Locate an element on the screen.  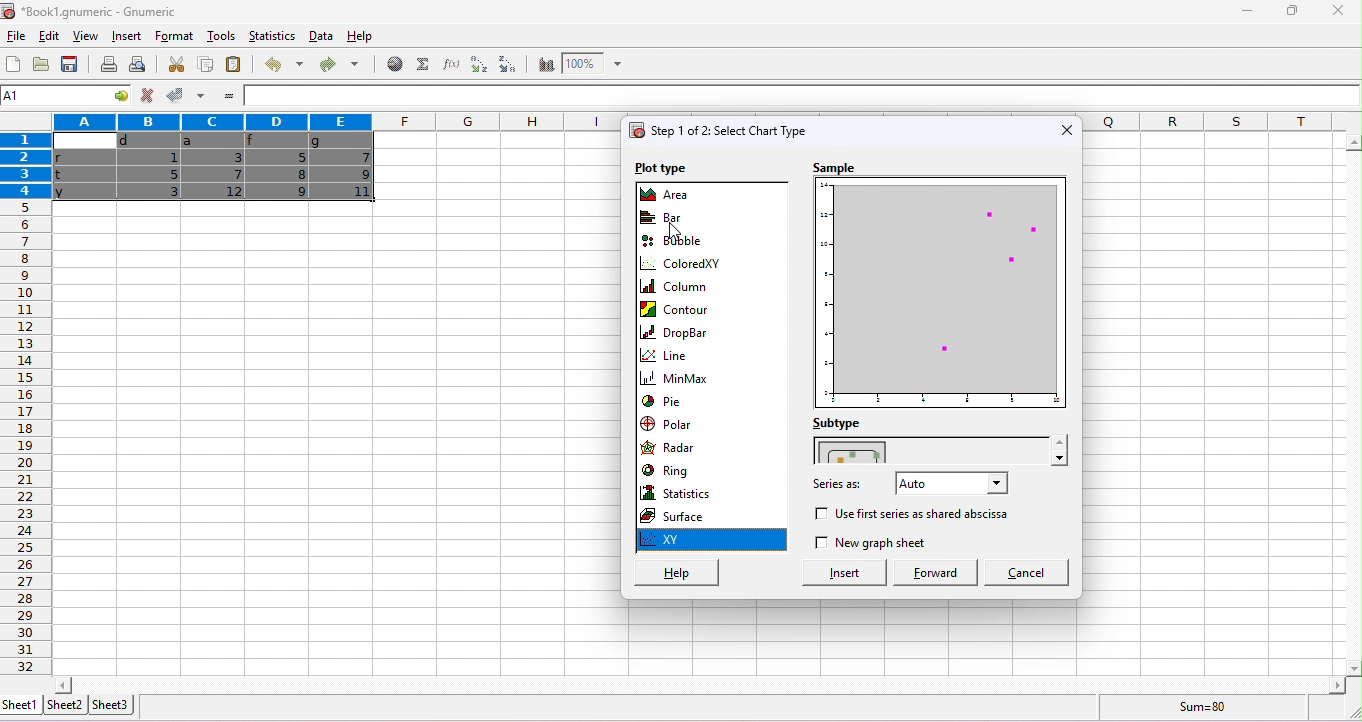
4R*5C is located at coordinates (52, 96).